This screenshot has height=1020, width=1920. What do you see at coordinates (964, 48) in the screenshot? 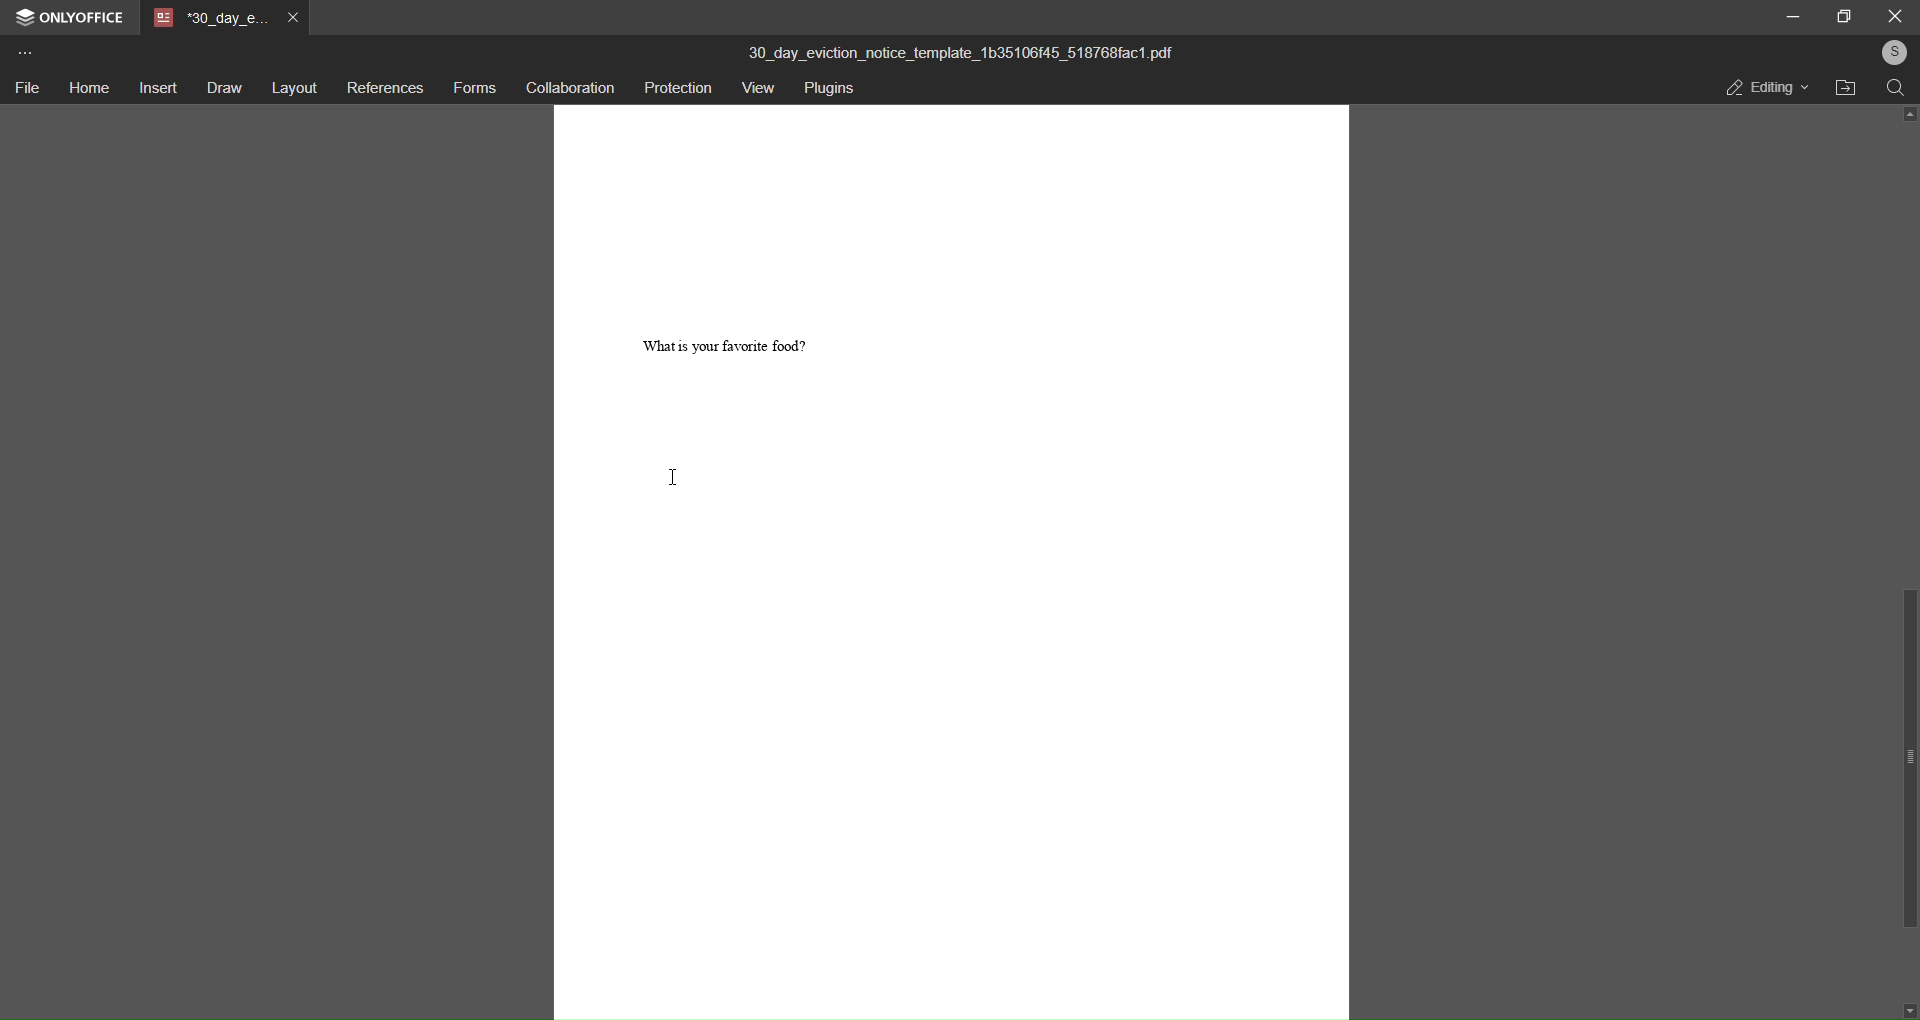
I see `title` at bounding box center [964, 48].